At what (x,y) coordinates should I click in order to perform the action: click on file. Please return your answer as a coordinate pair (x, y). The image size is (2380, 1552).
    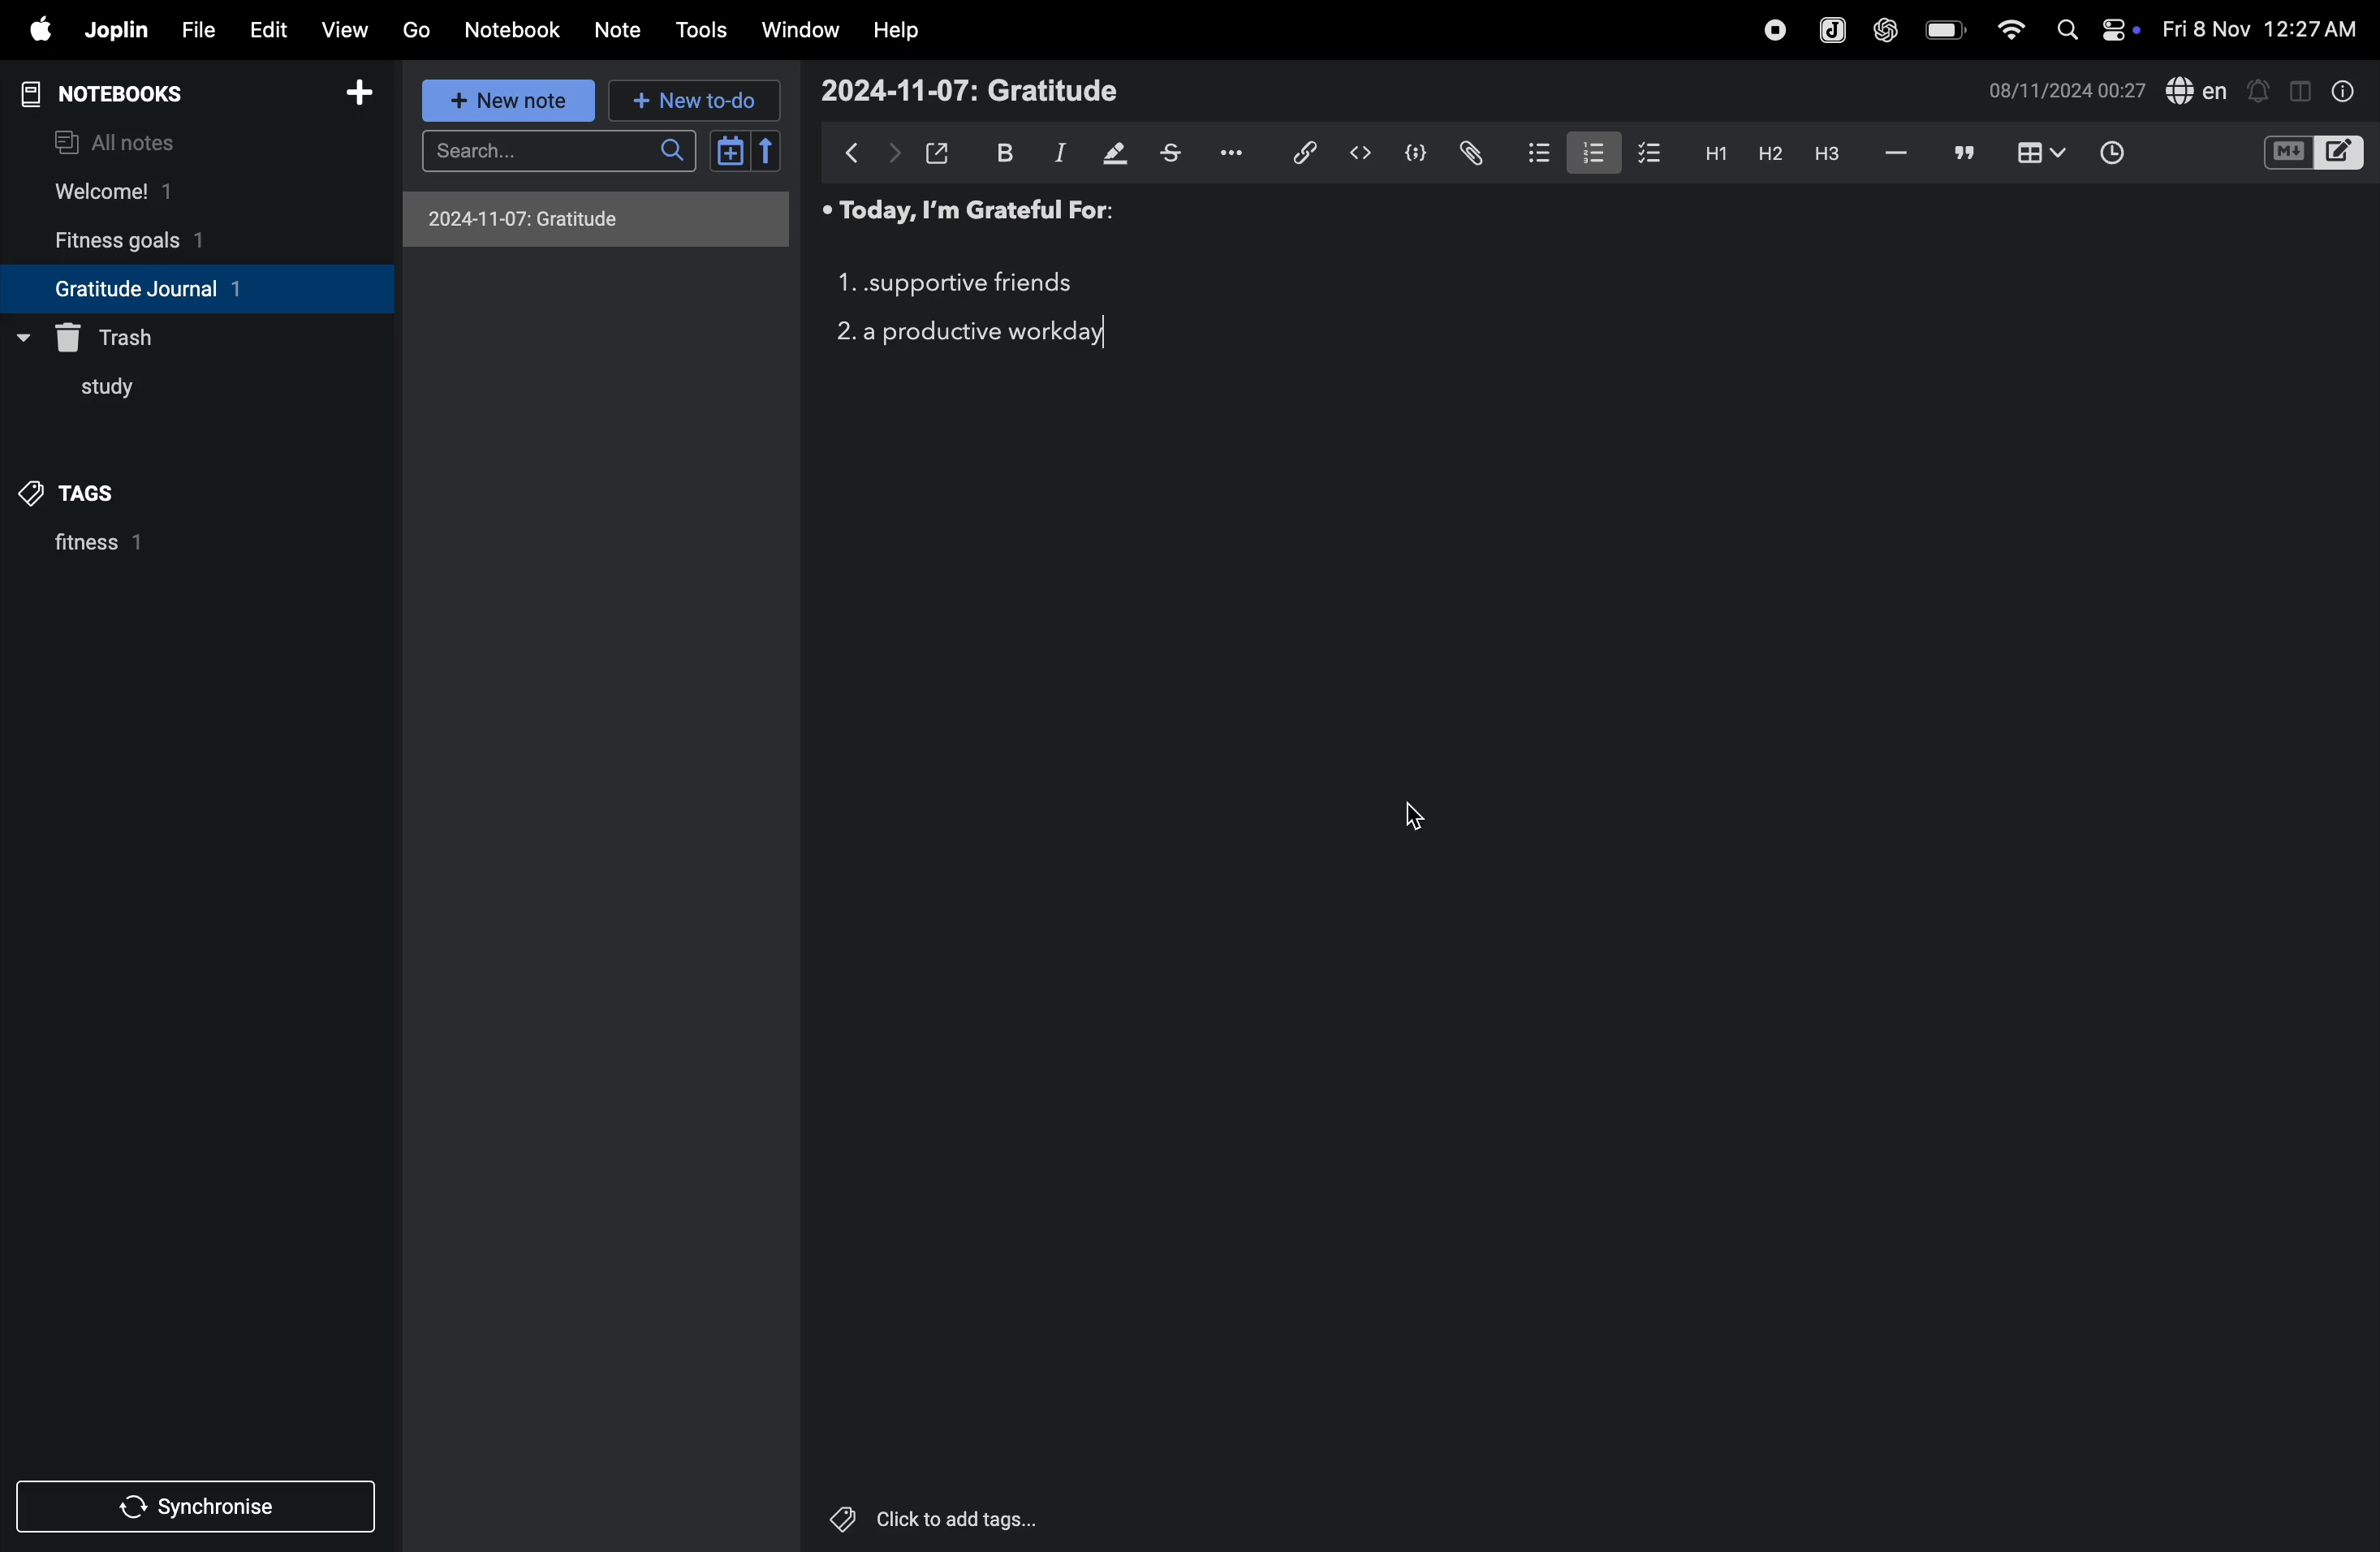
    Looking at the image, I should click on (197, 30).